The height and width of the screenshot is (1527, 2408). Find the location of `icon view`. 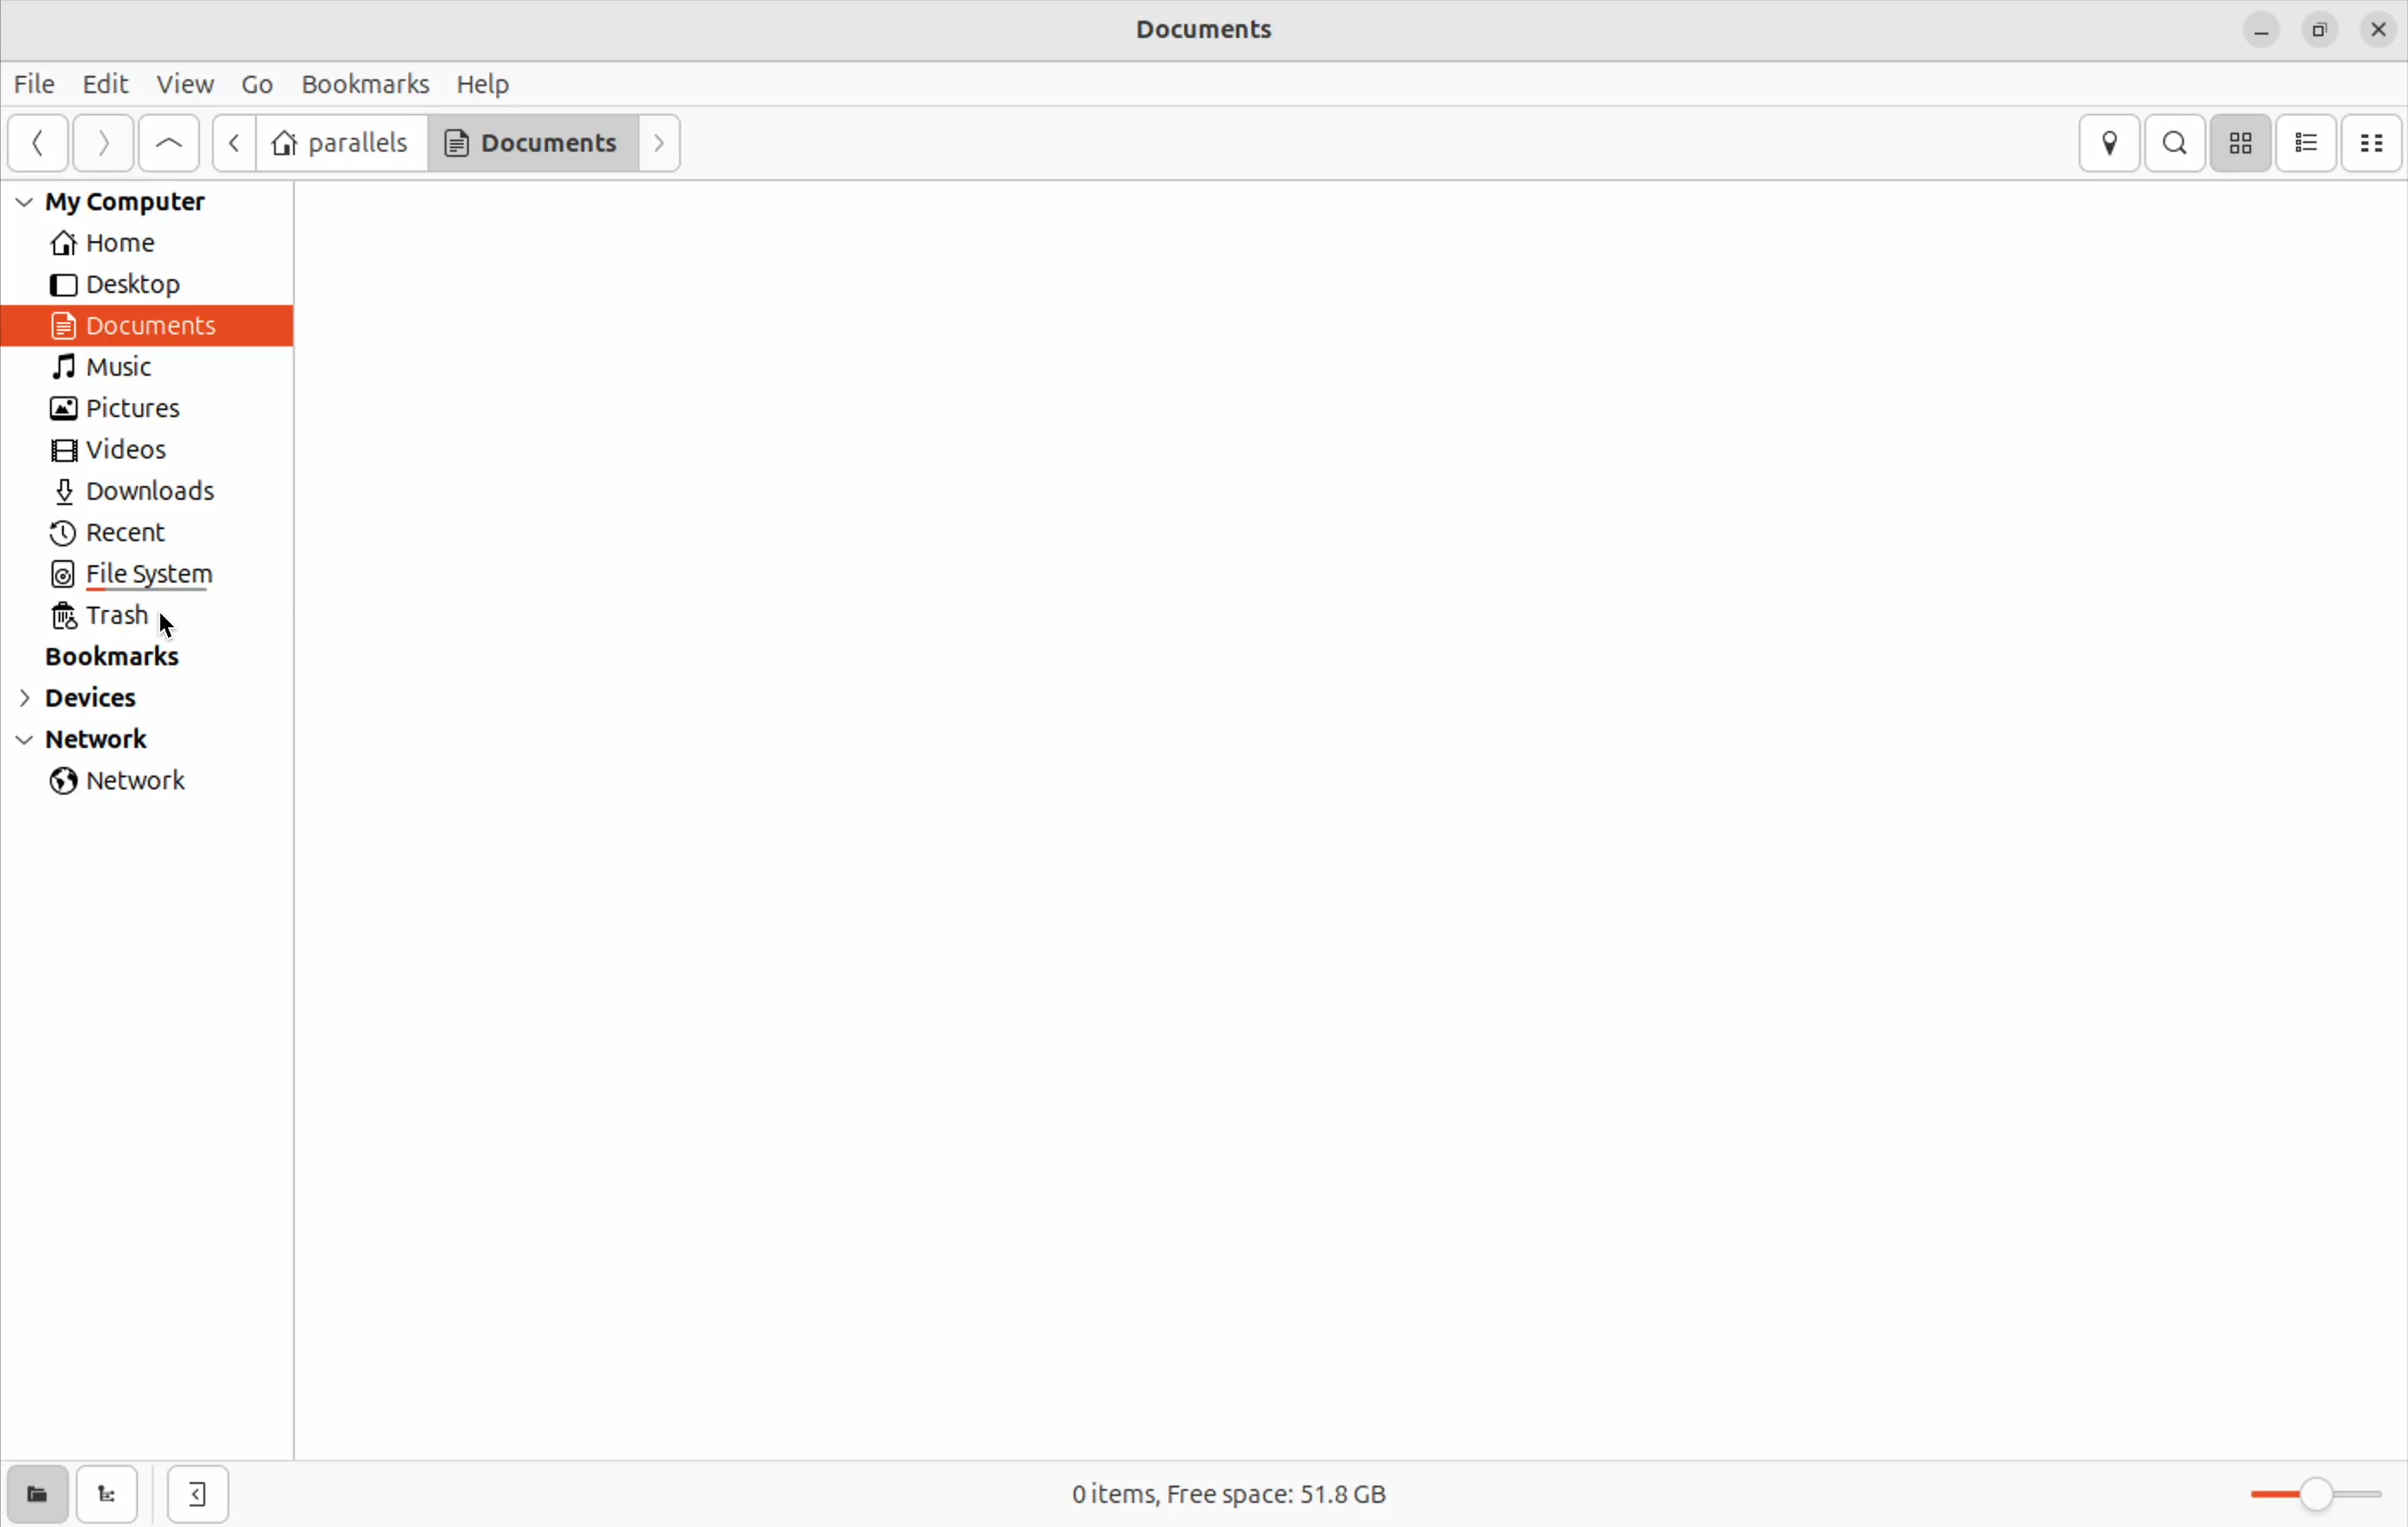

icon view is located at coordinates (2240, 143).